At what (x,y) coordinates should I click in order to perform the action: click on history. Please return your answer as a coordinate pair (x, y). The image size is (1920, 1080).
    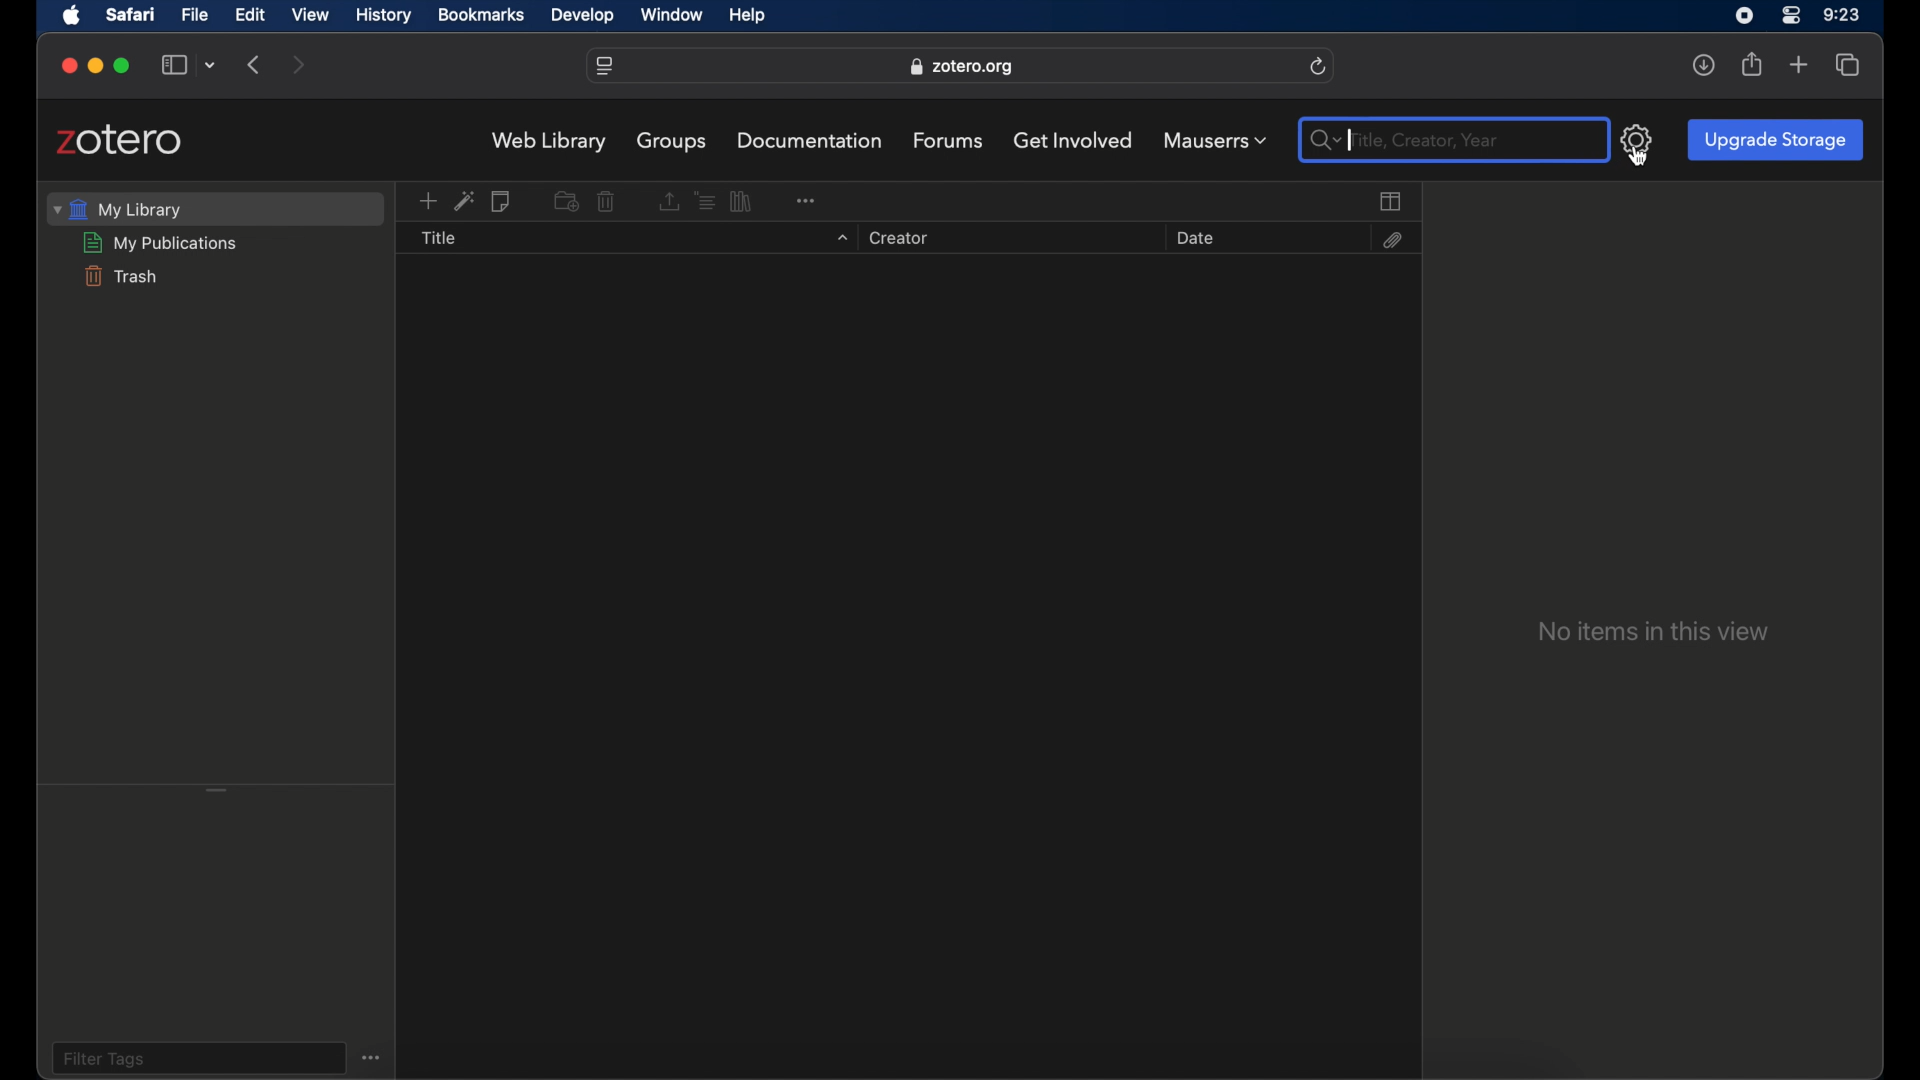
    Looking at the image, I should click on (384, 16).